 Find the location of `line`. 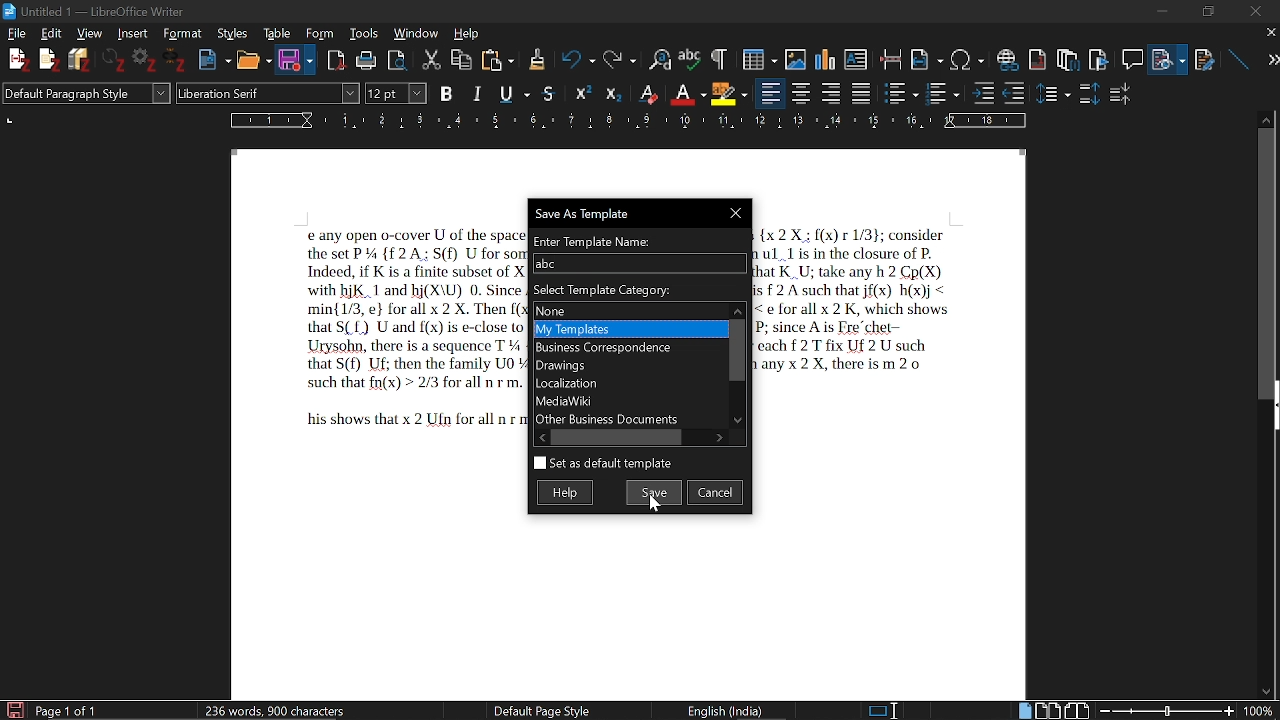

line is located at coordinates (1236, 56).